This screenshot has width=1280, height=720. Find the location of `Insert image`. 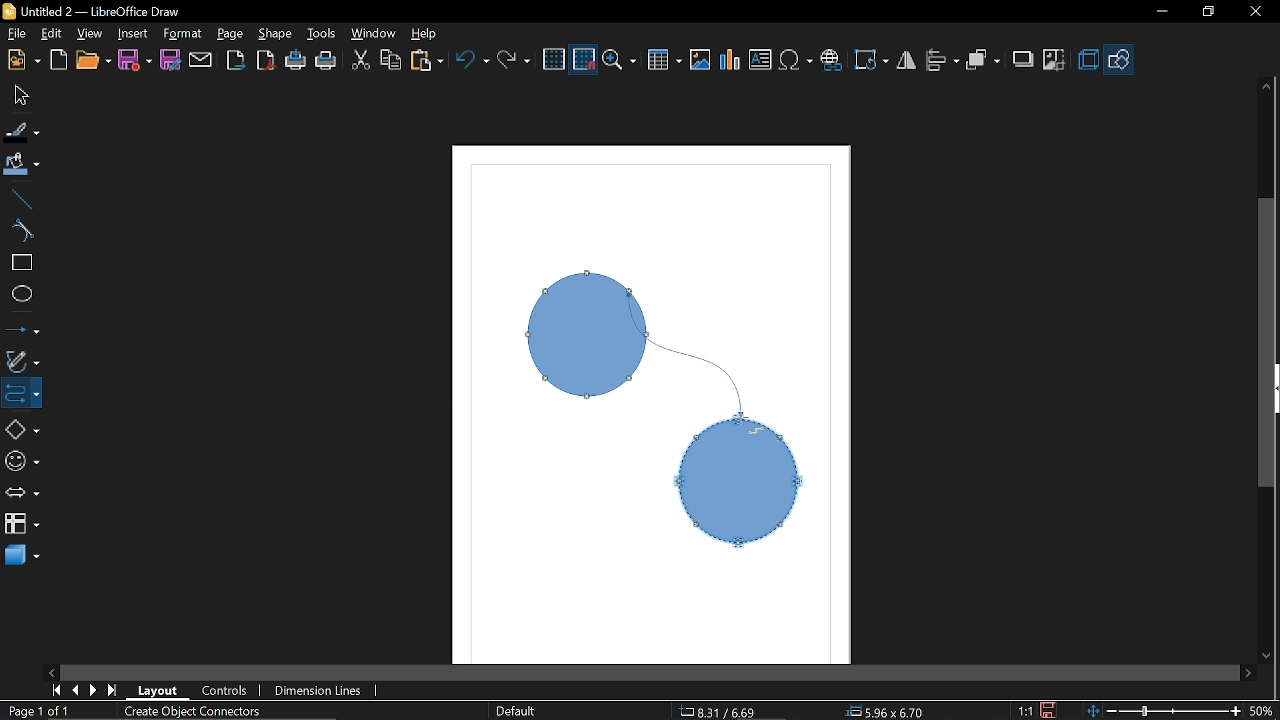

Insert image is located at coordinates (700, 60).